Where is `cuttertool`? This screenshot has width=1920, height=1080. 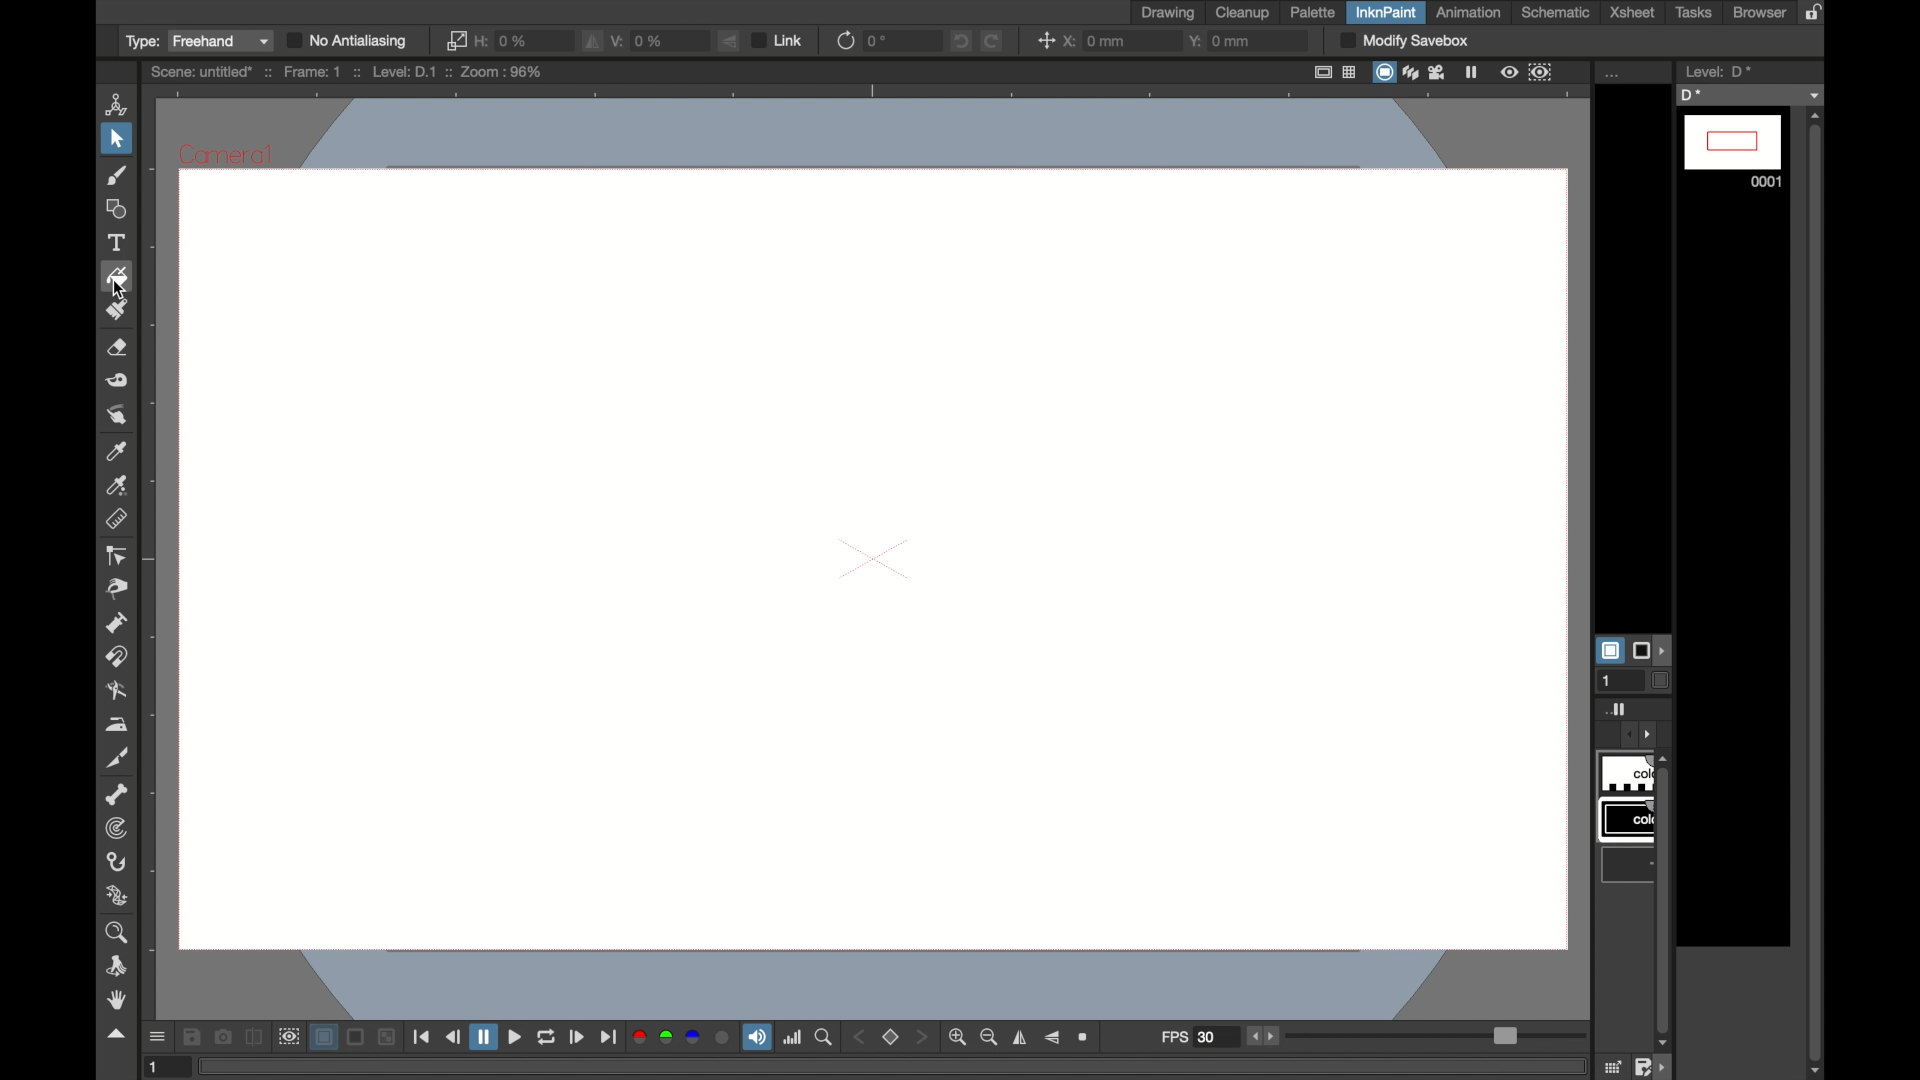
cuttertool is located at coordinates (119, 758).